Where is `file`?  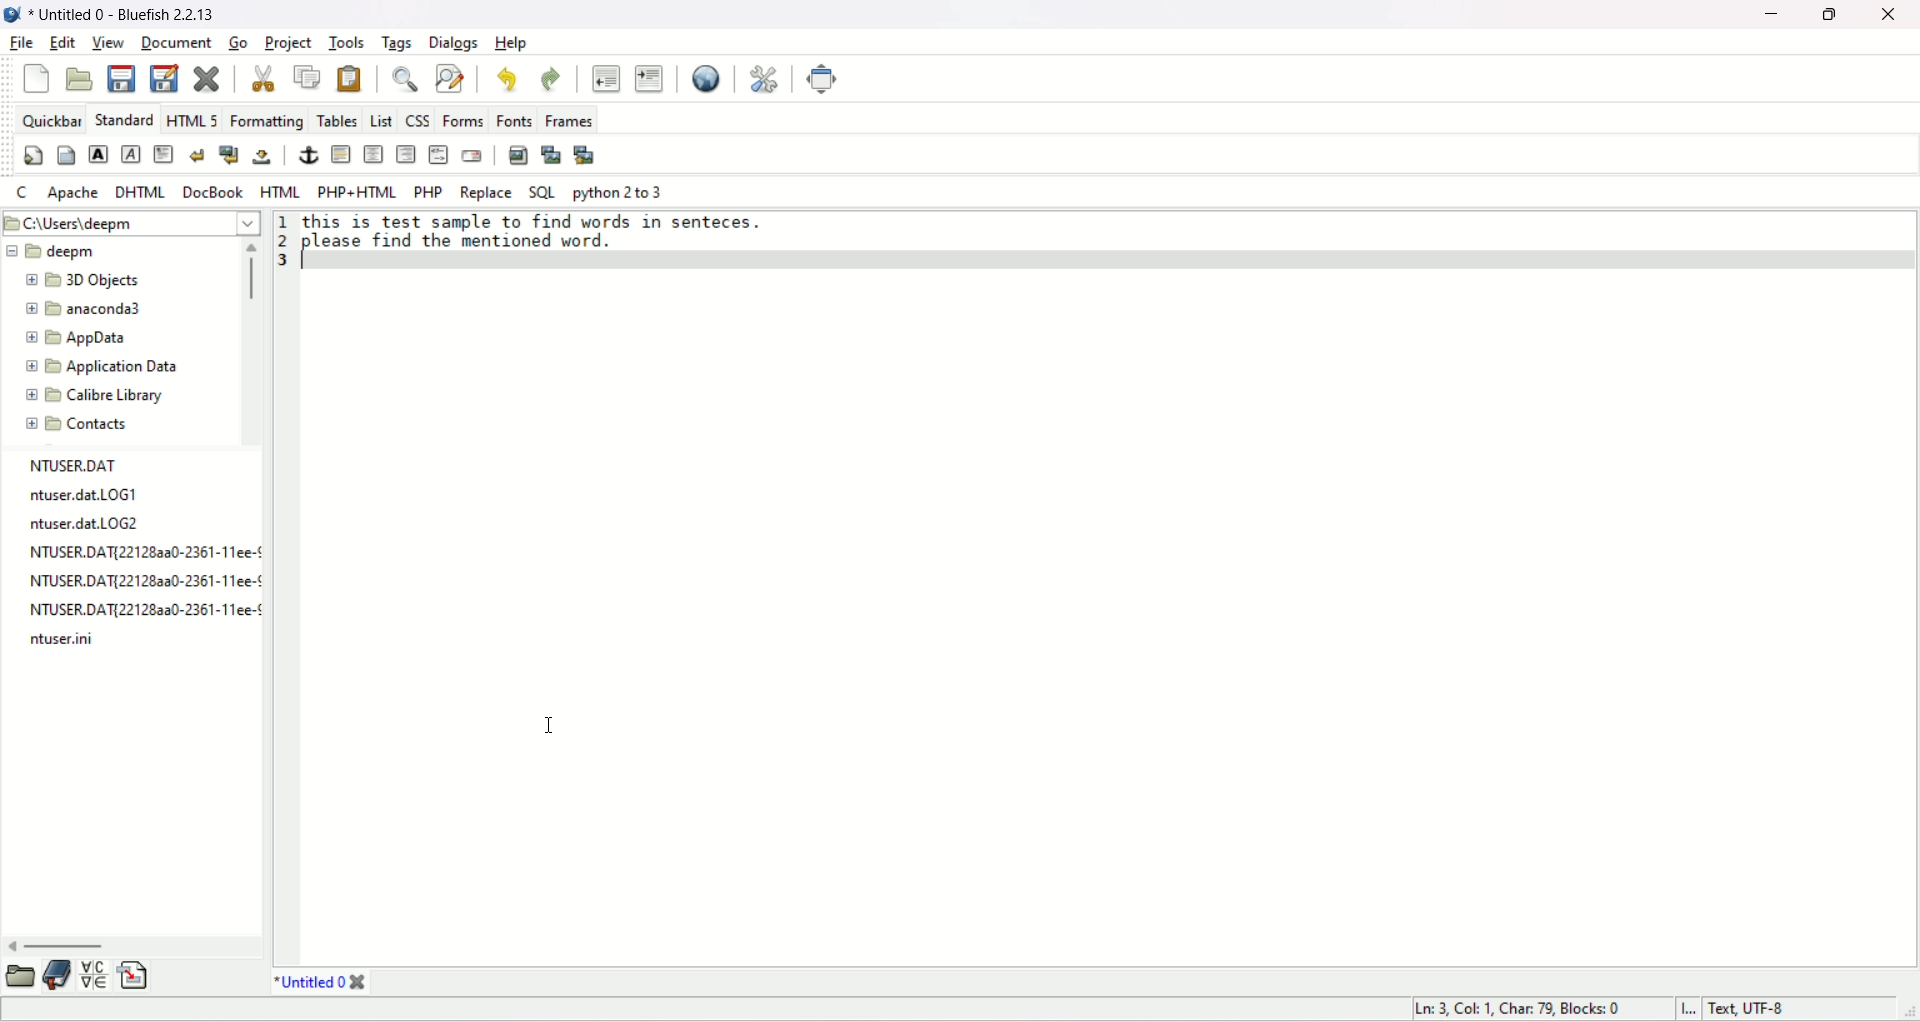
file is located at coordinates (19, 43).